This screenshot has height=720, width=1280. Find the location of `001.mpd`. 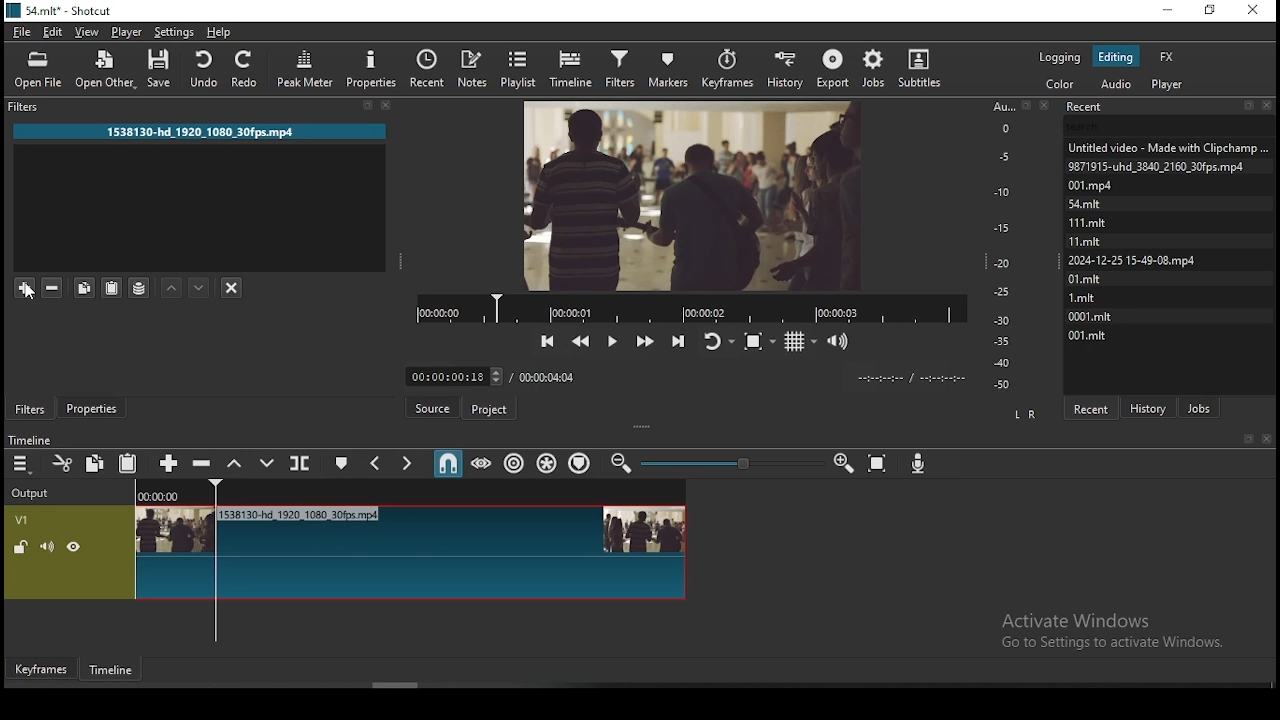

001.mpd is located at coordinates (1093, 185).